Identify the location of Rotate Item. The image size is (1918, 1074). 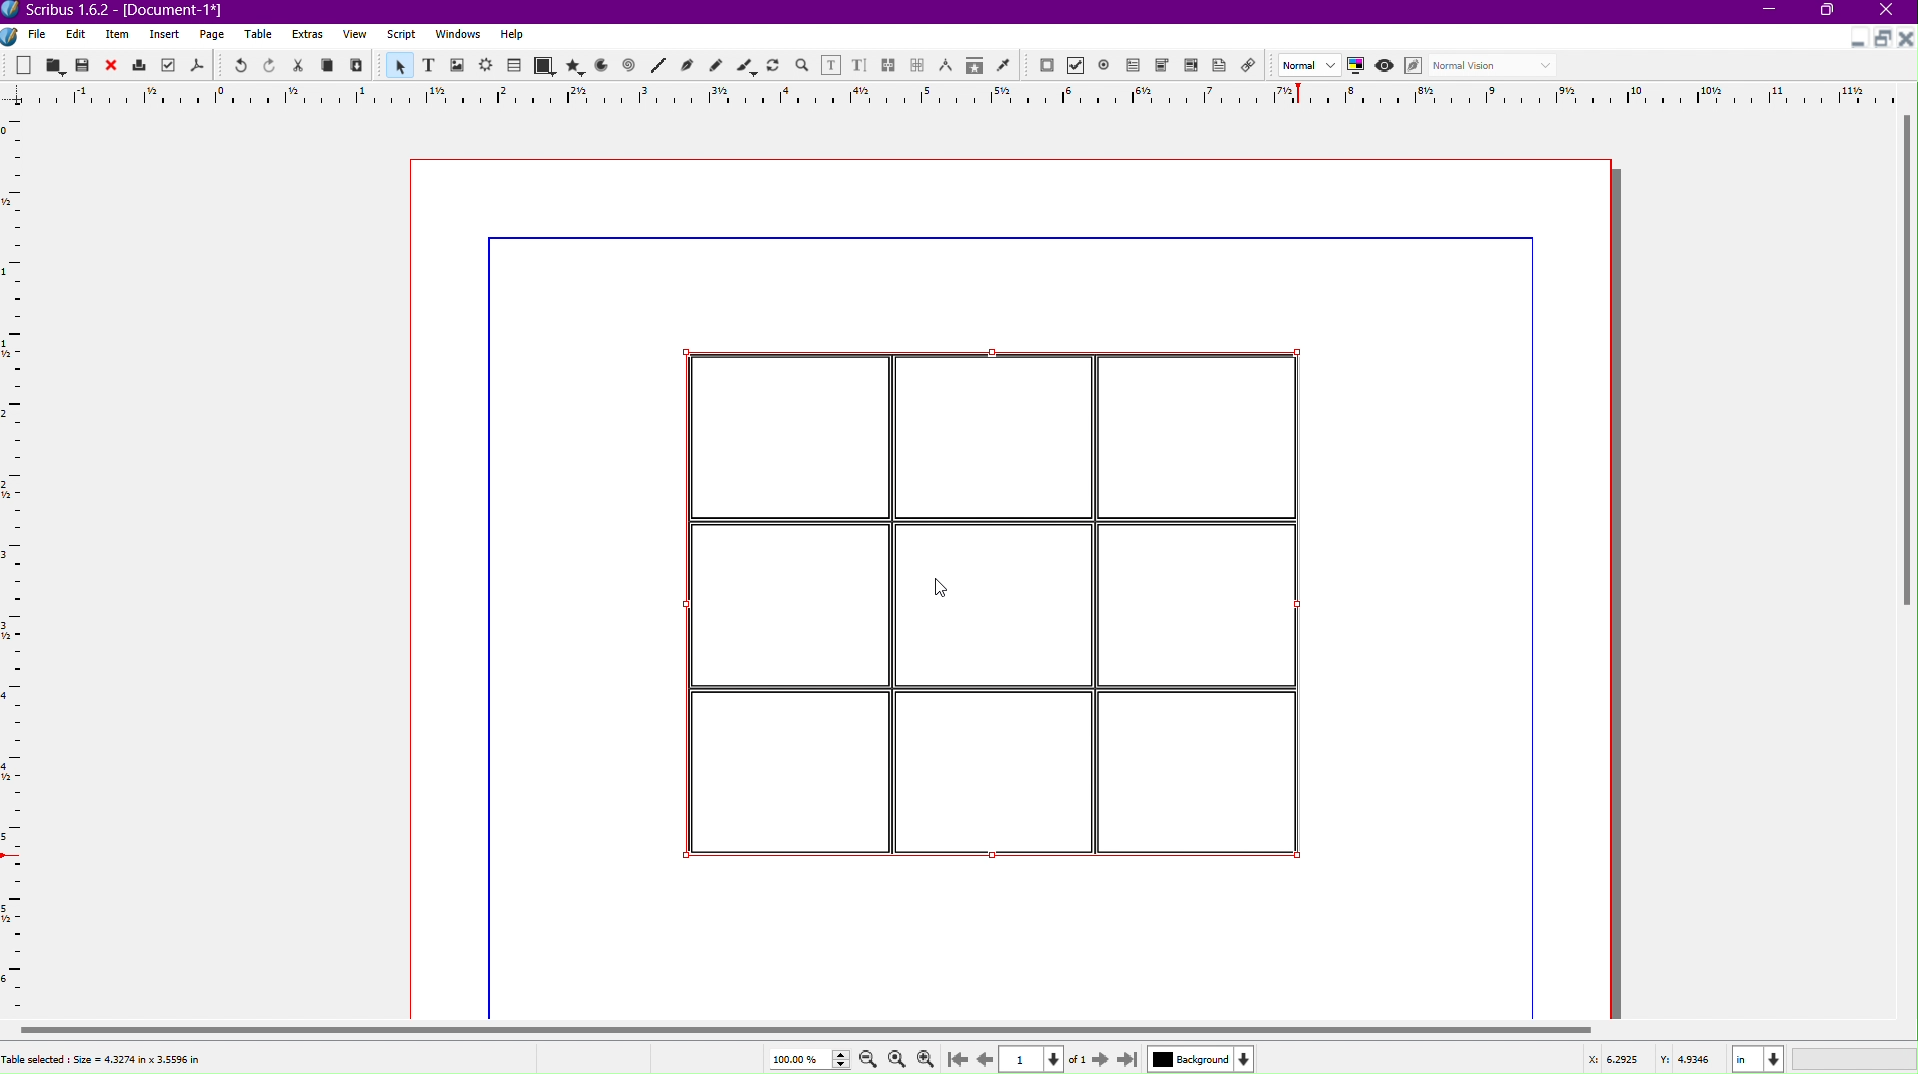
(773, 64).